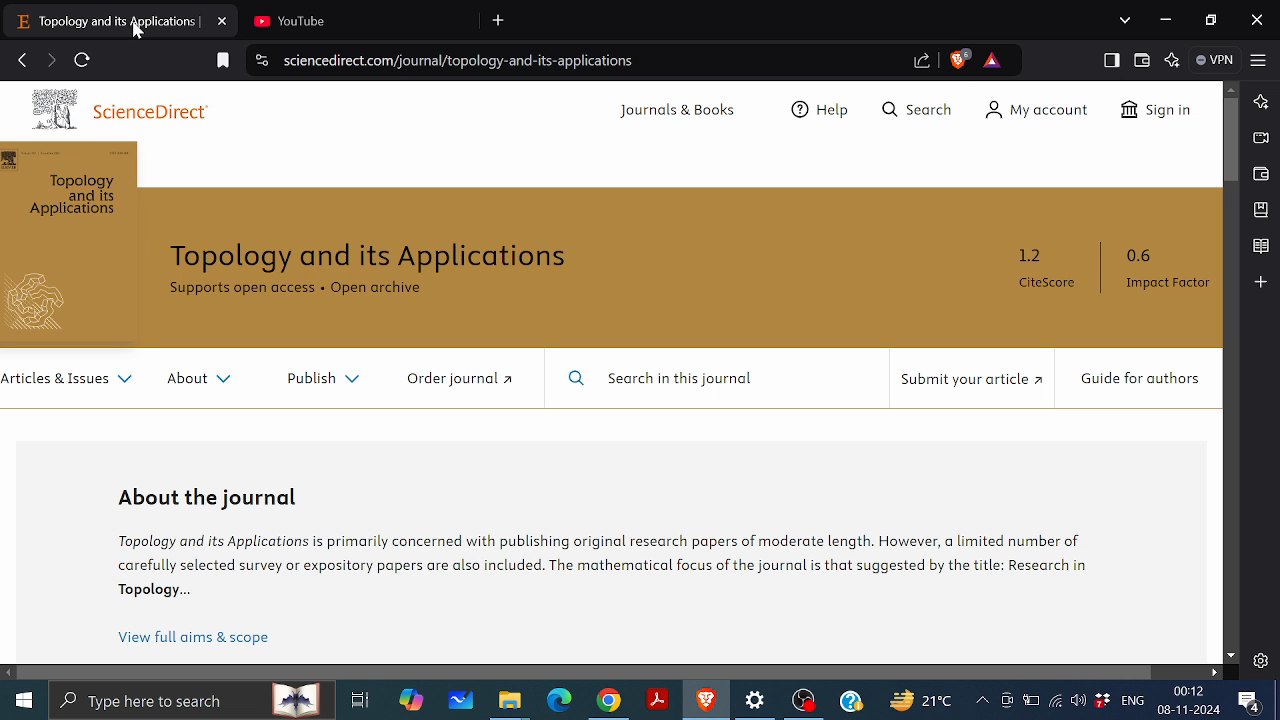 Image resolution: width=1280 pixels, height=720 pixels. Describe the element at coordinates (82, 60) in the screenshot. I see `reload` at that location.